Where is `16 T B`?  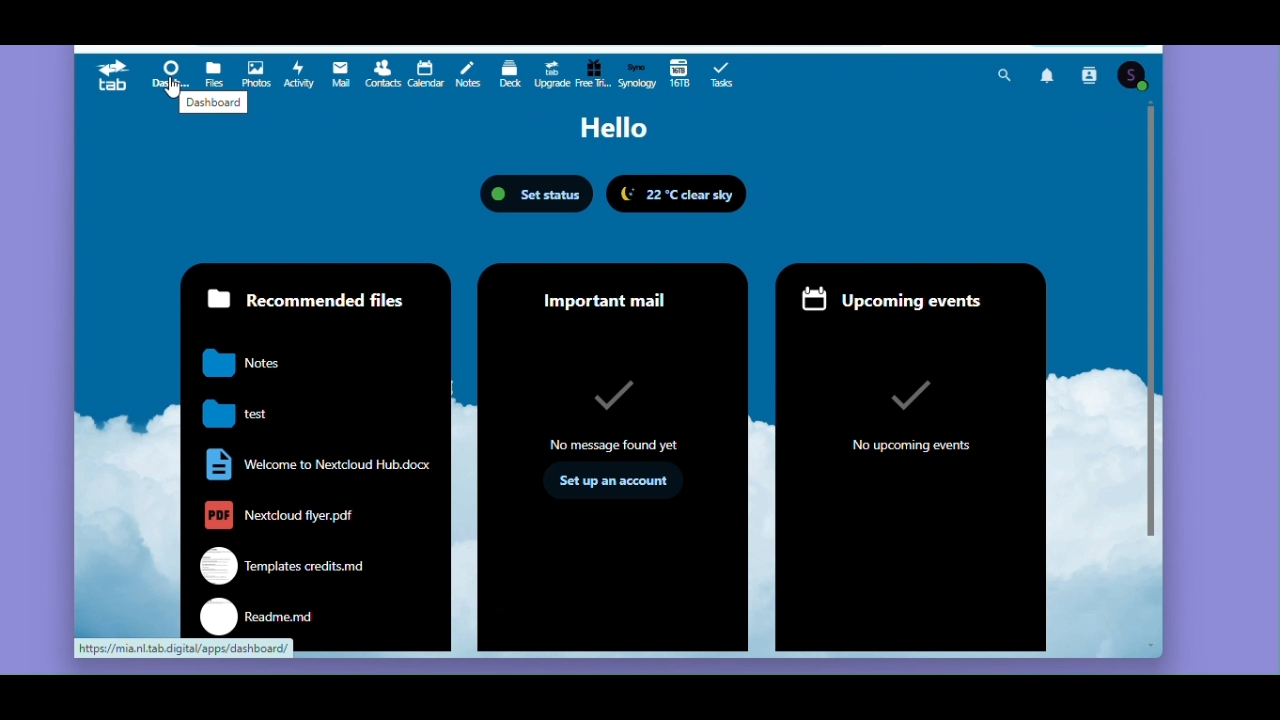 16 T B is located at coordinates (680, 75).